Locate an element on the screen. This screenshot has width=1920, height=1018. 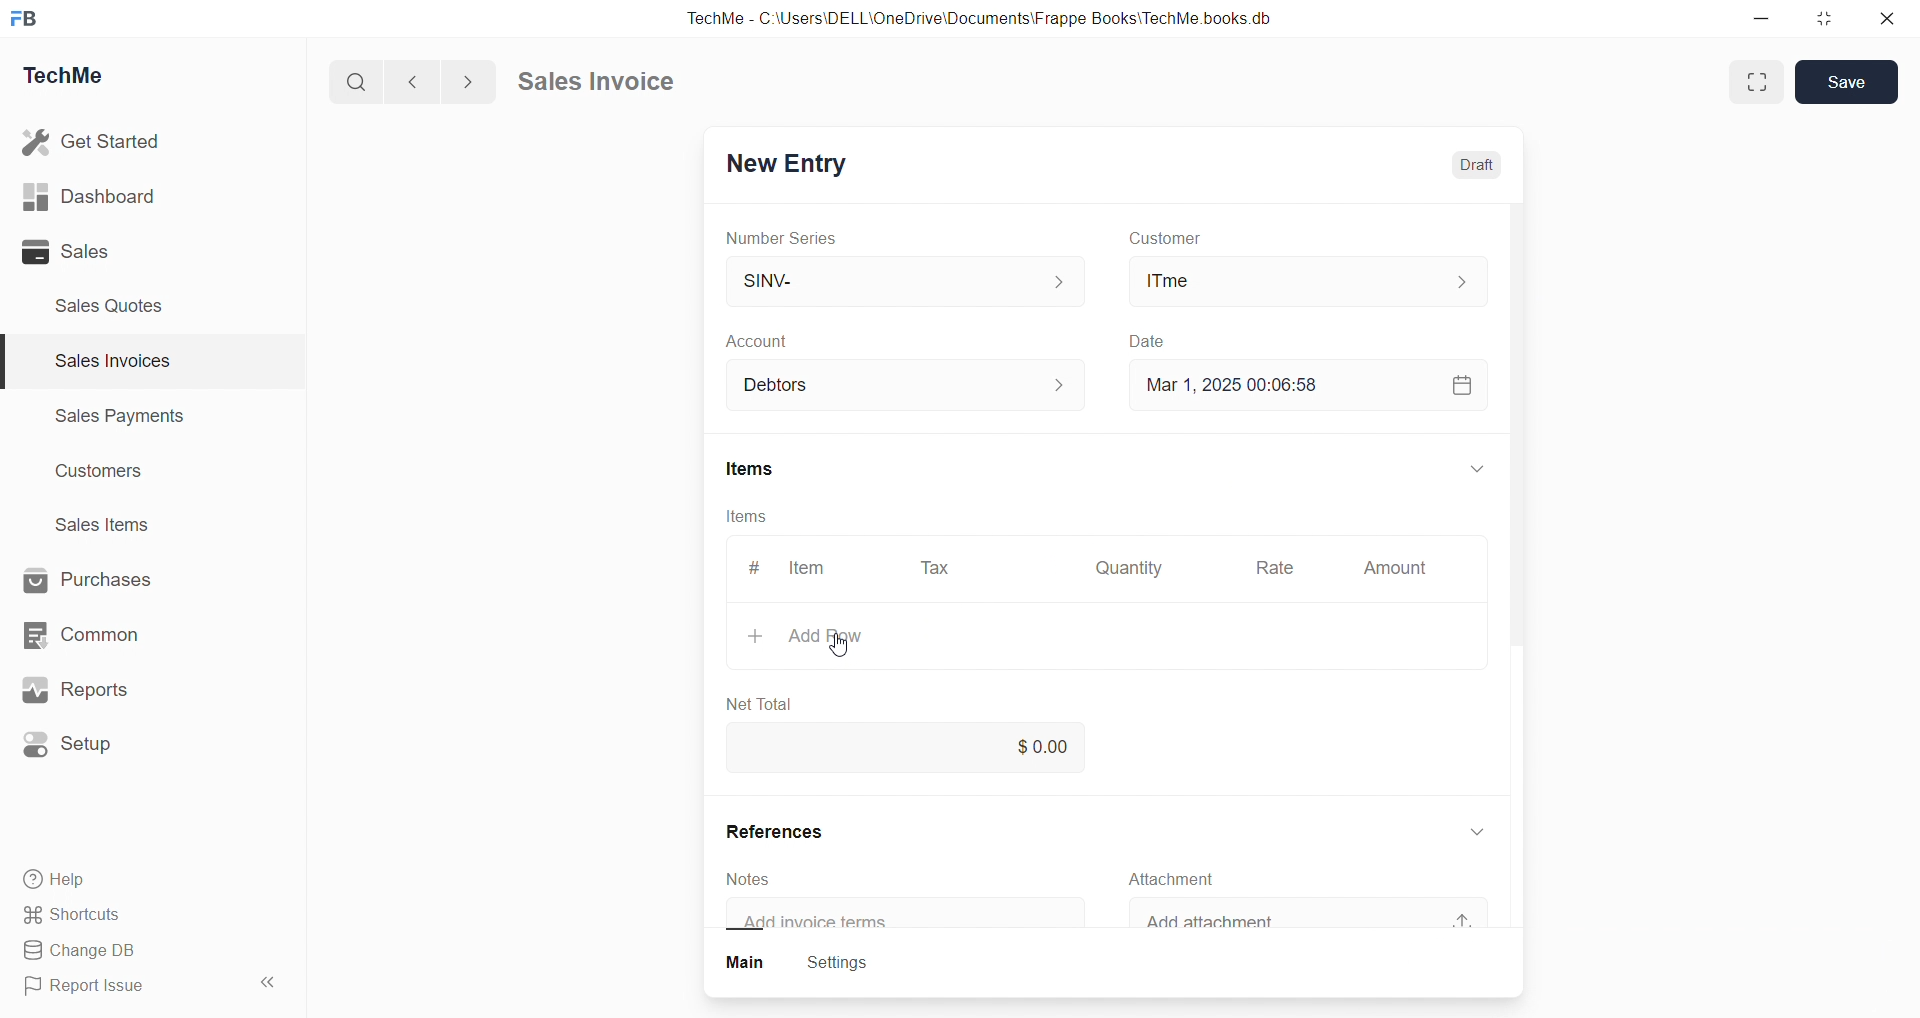
Net Total is located at coordinates (771, 698).